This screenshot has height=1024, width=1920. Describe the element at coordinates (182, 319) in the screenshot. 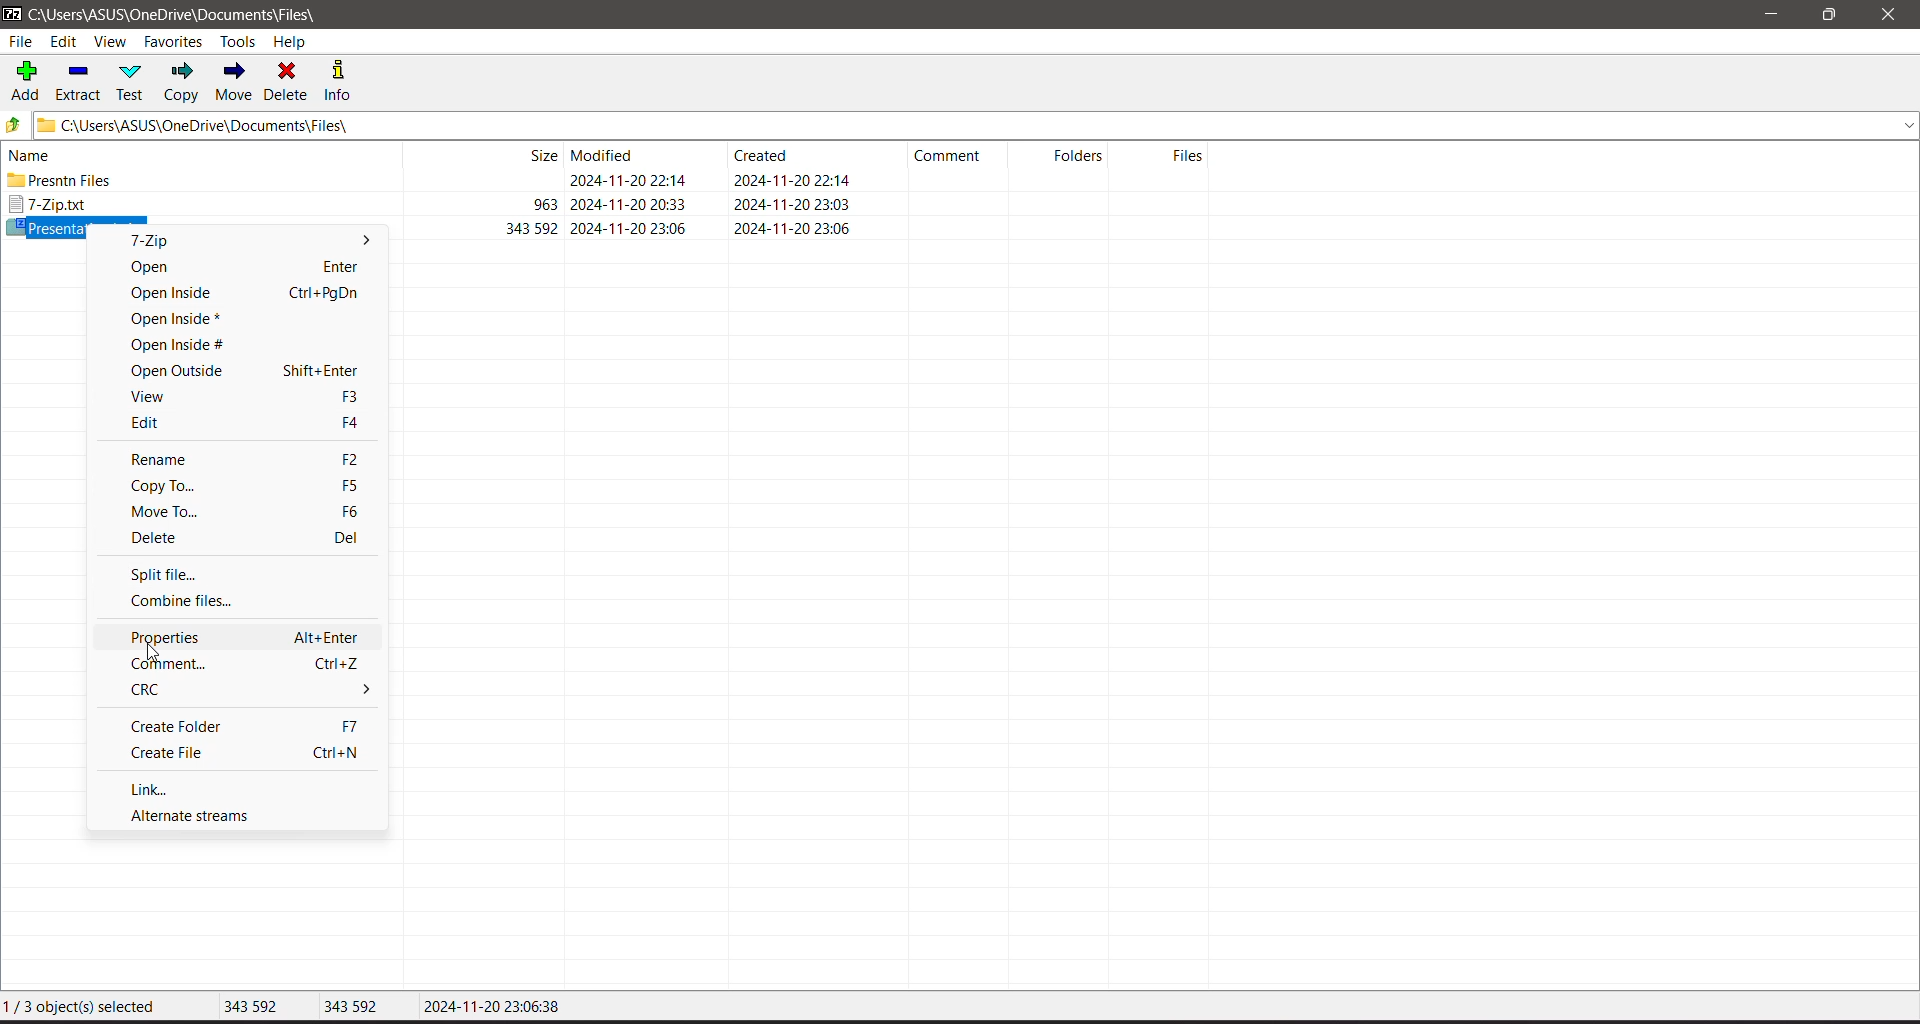

I see `Open Inside*` at that location.